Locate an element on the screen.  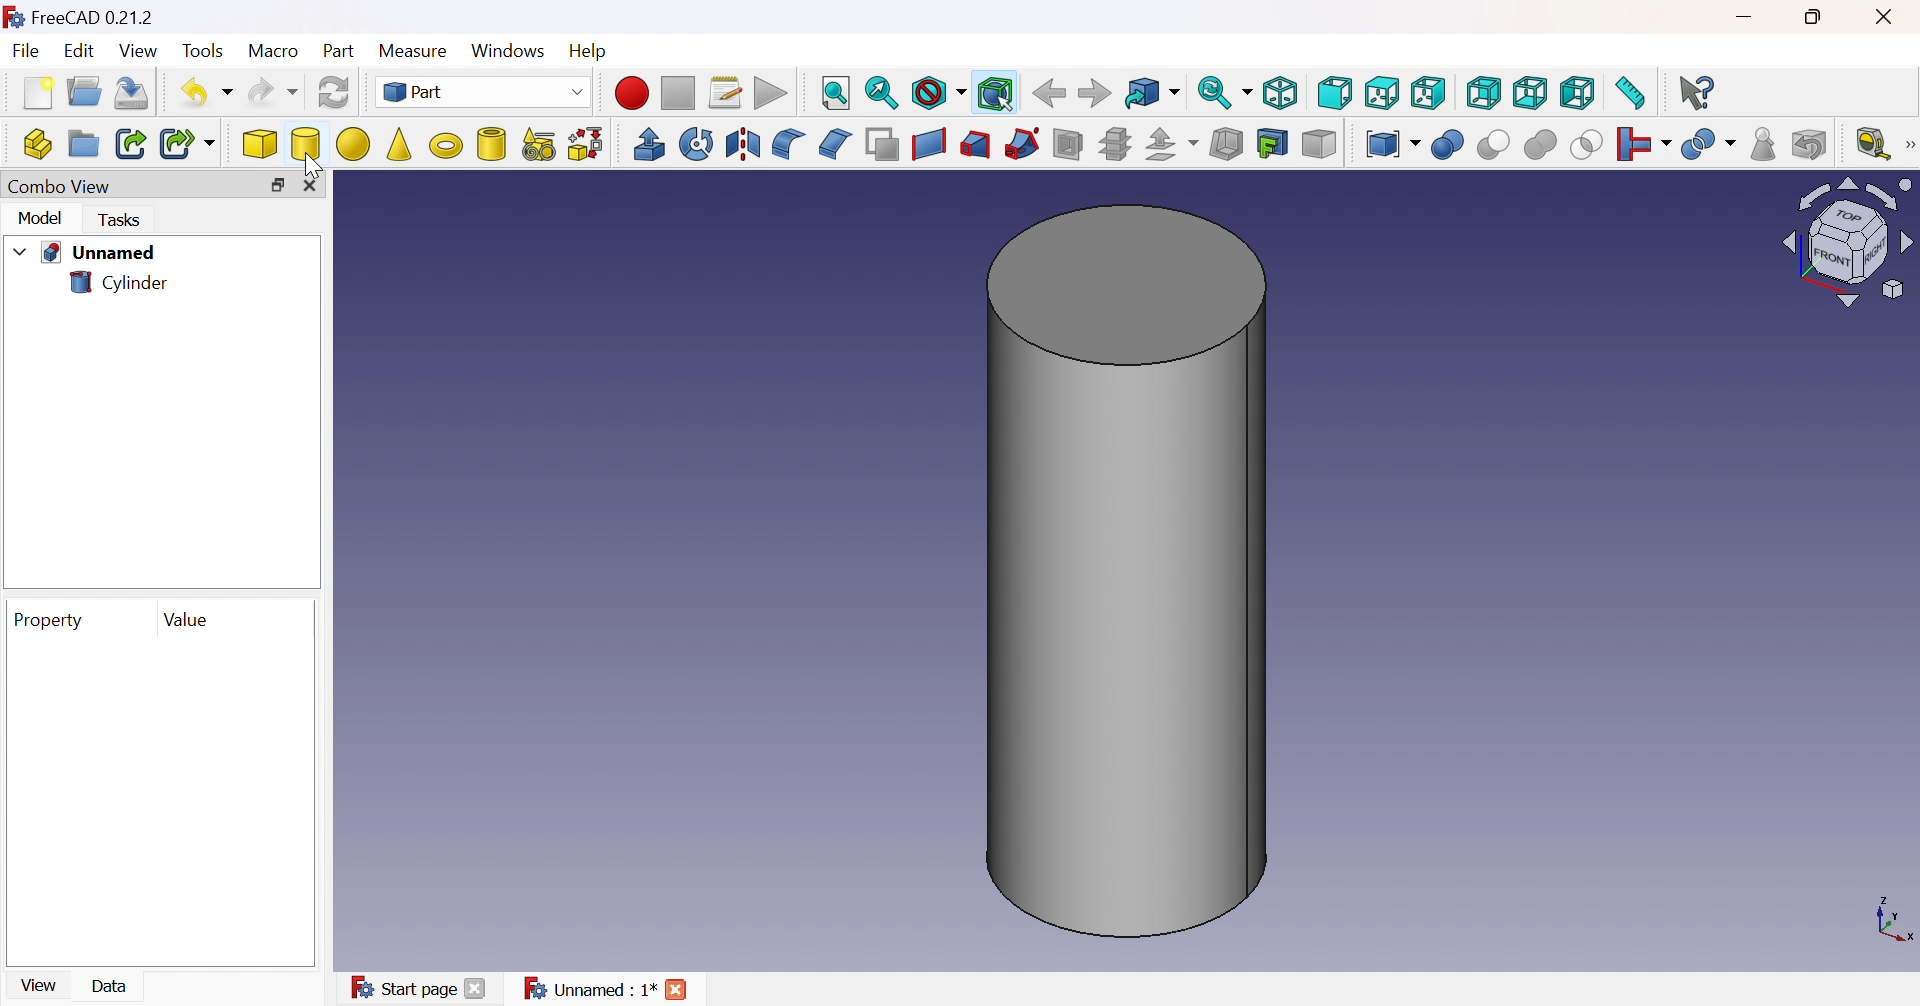
Property is located at coordinates (52, 620).